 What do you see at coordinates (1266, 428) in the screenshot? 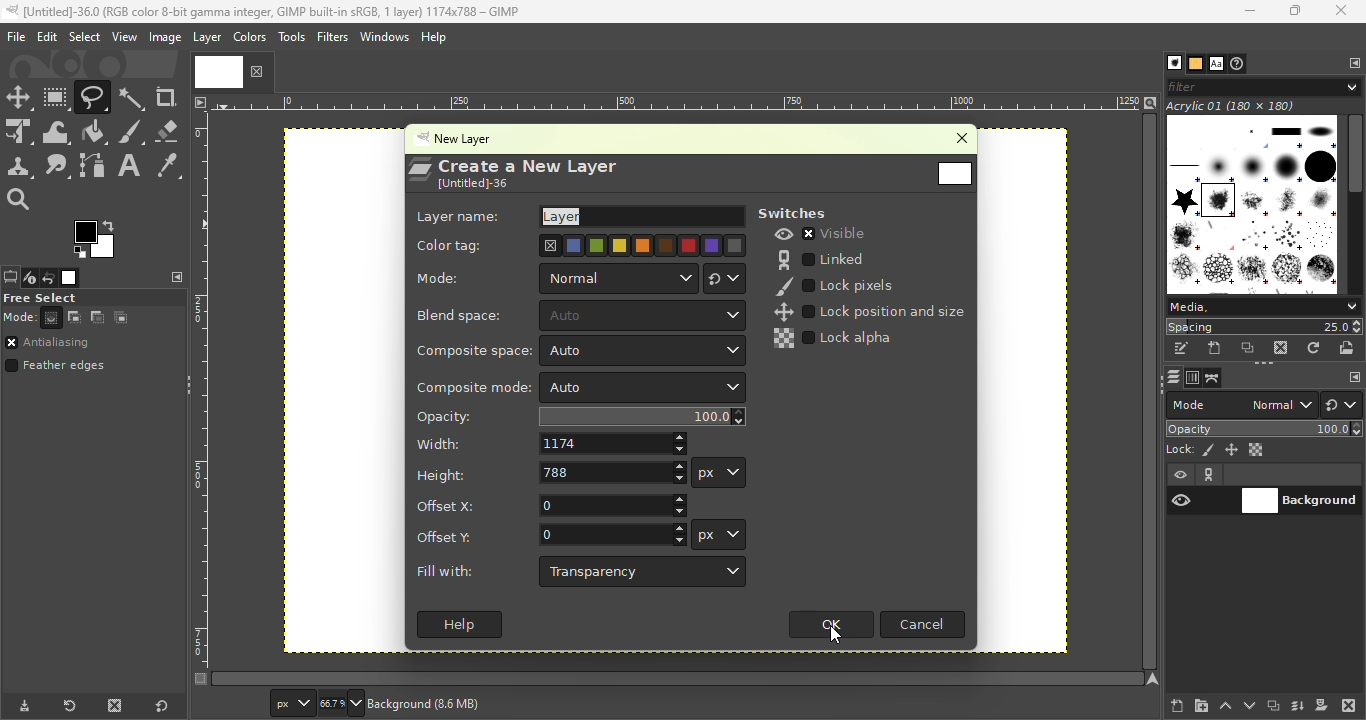
I see `Opacity` at bounding box center [1266, 428].